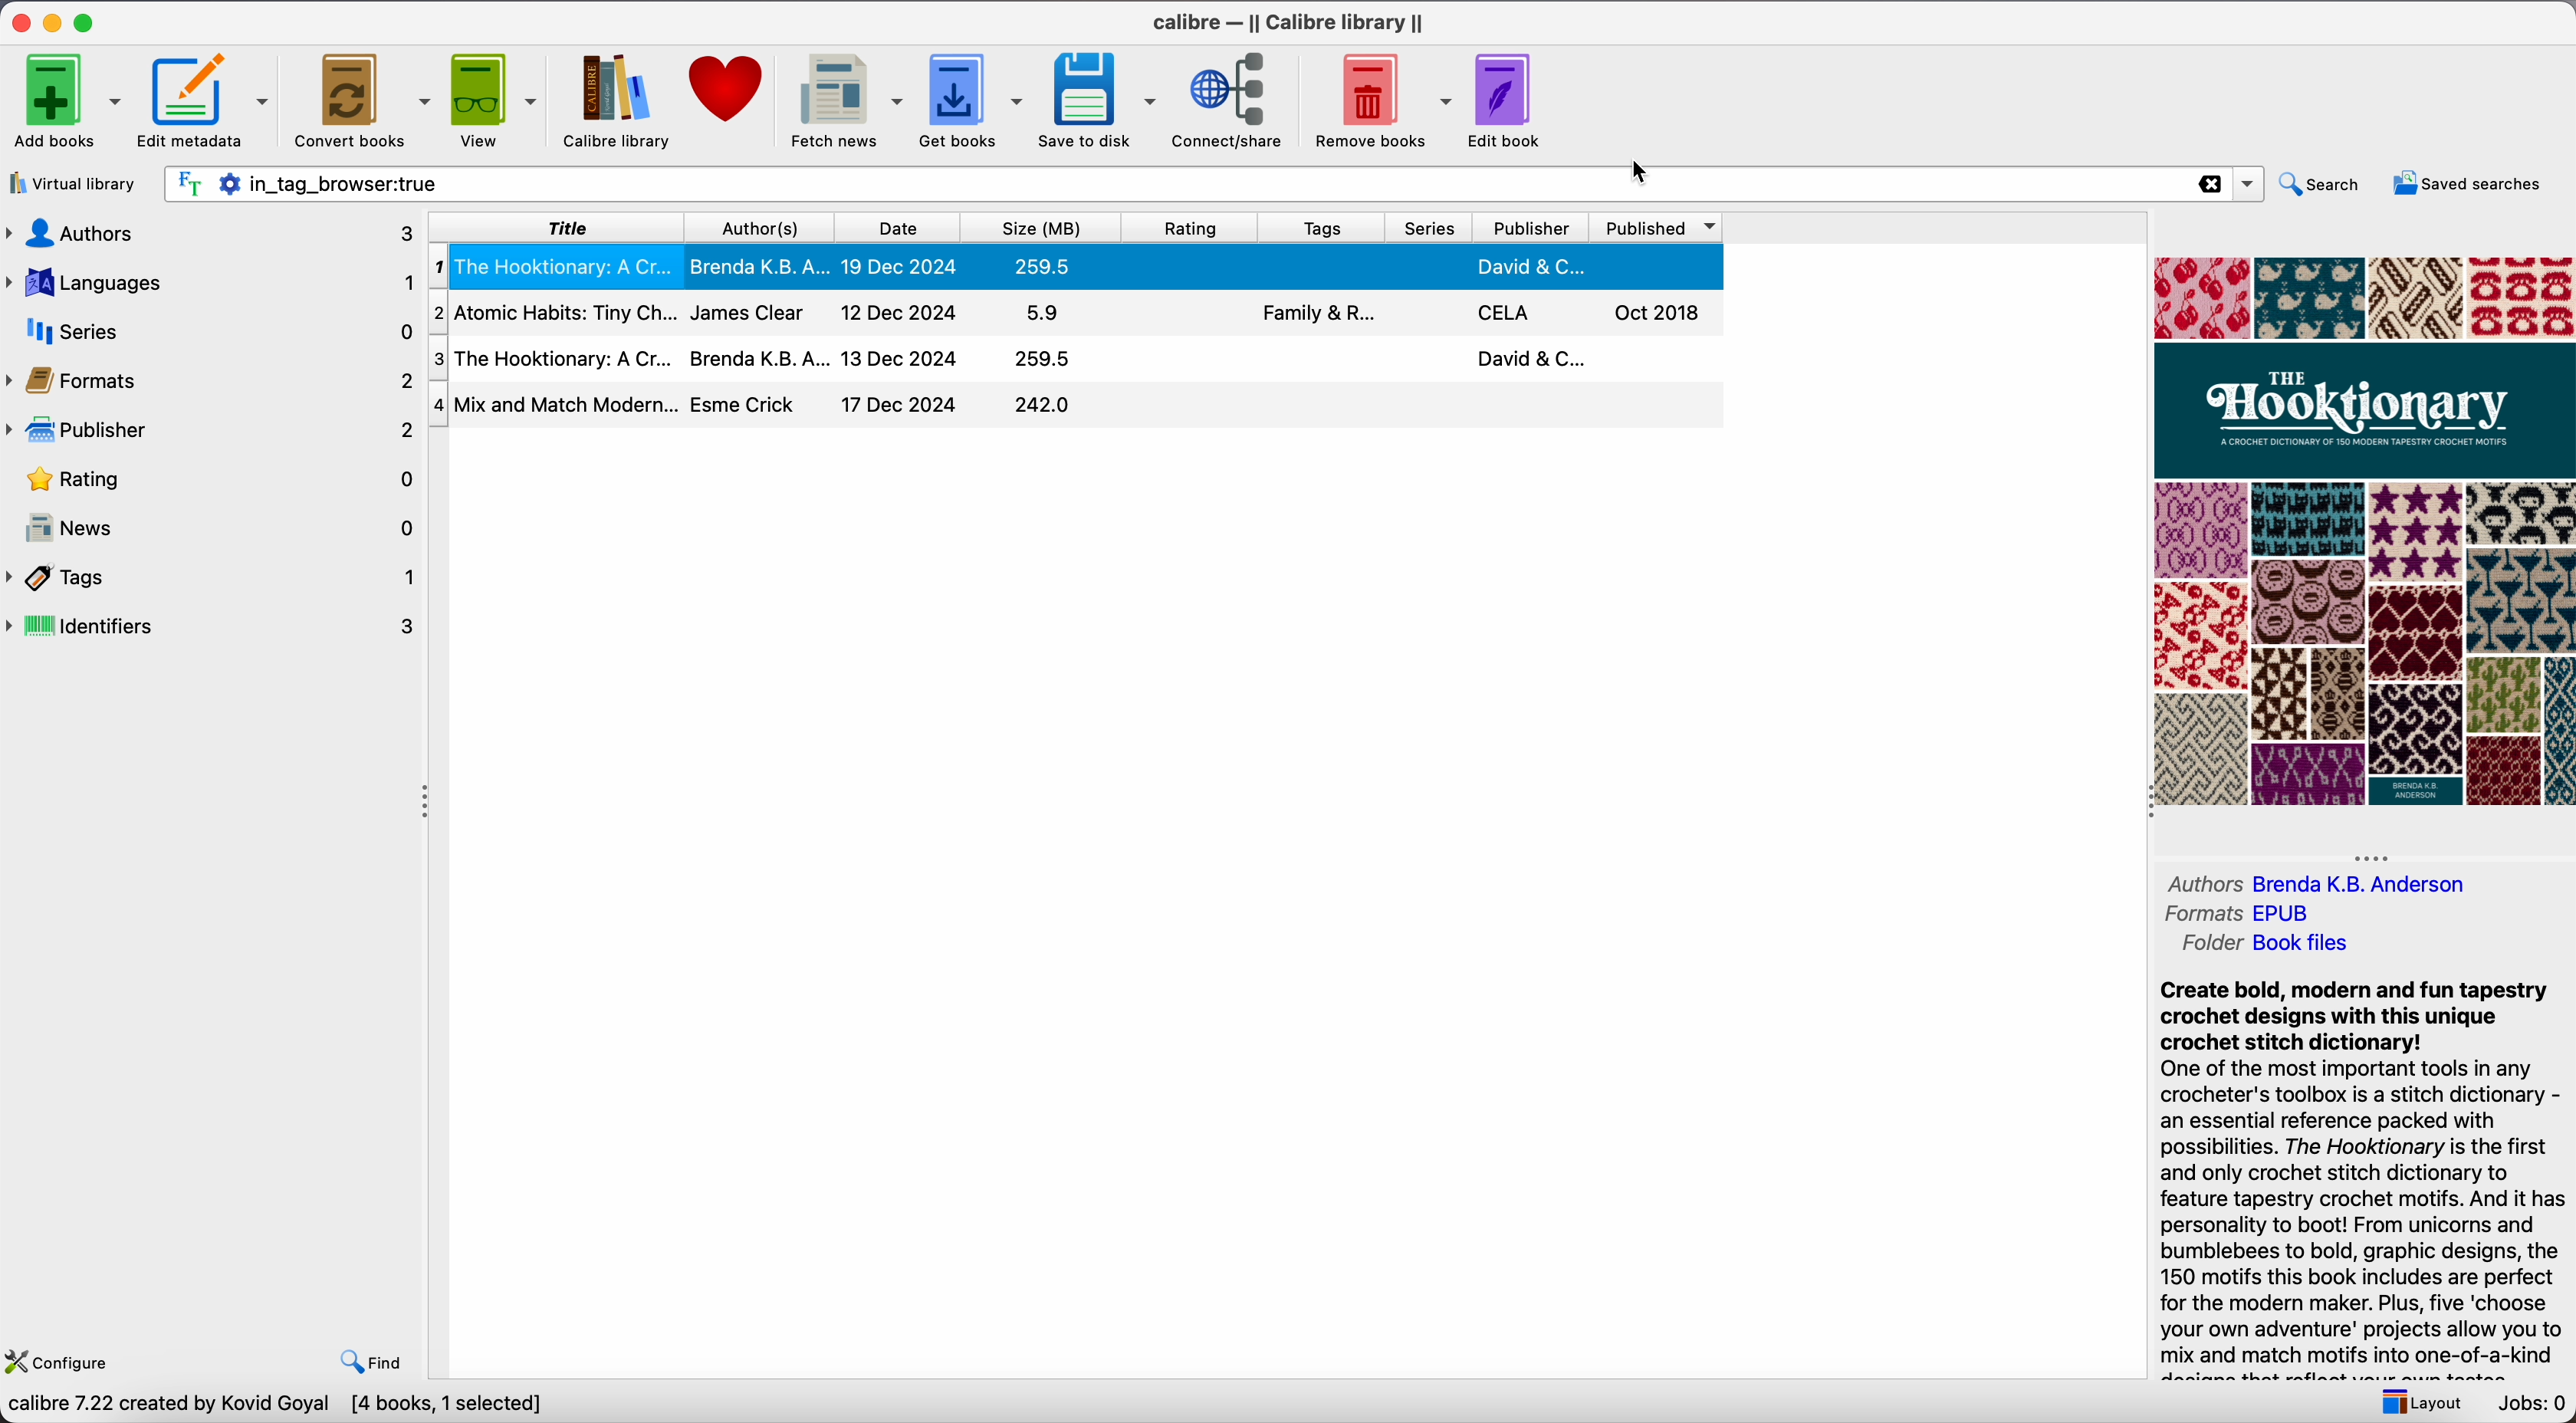  What do you see at coordinates (1663, 227) in the screenshot?
I see `published` at bounding box center [1663, 227].